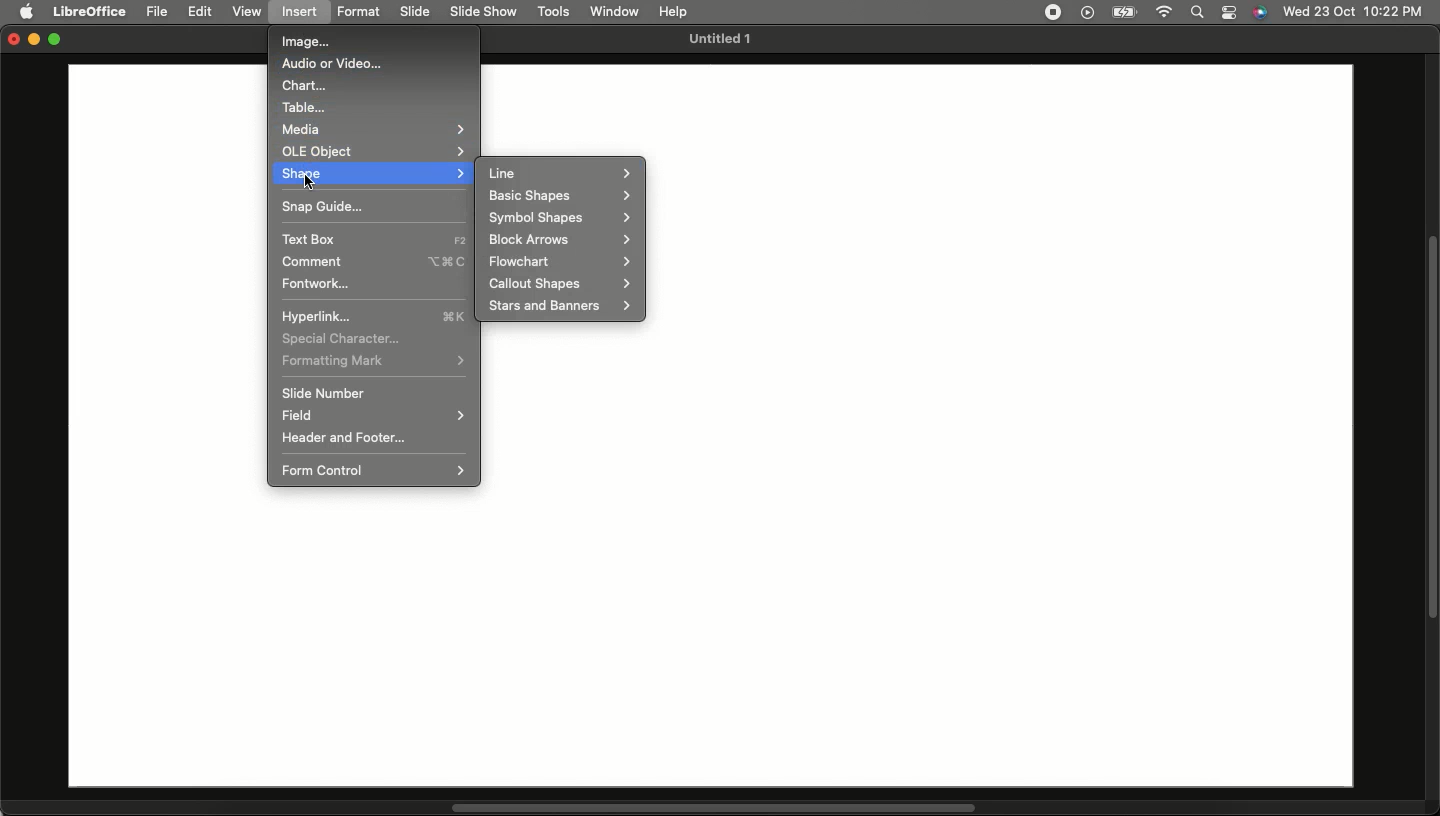 Image resolution: width=1440 pixels, height=816 pixels. I want to click on Table, so click(307, 107).